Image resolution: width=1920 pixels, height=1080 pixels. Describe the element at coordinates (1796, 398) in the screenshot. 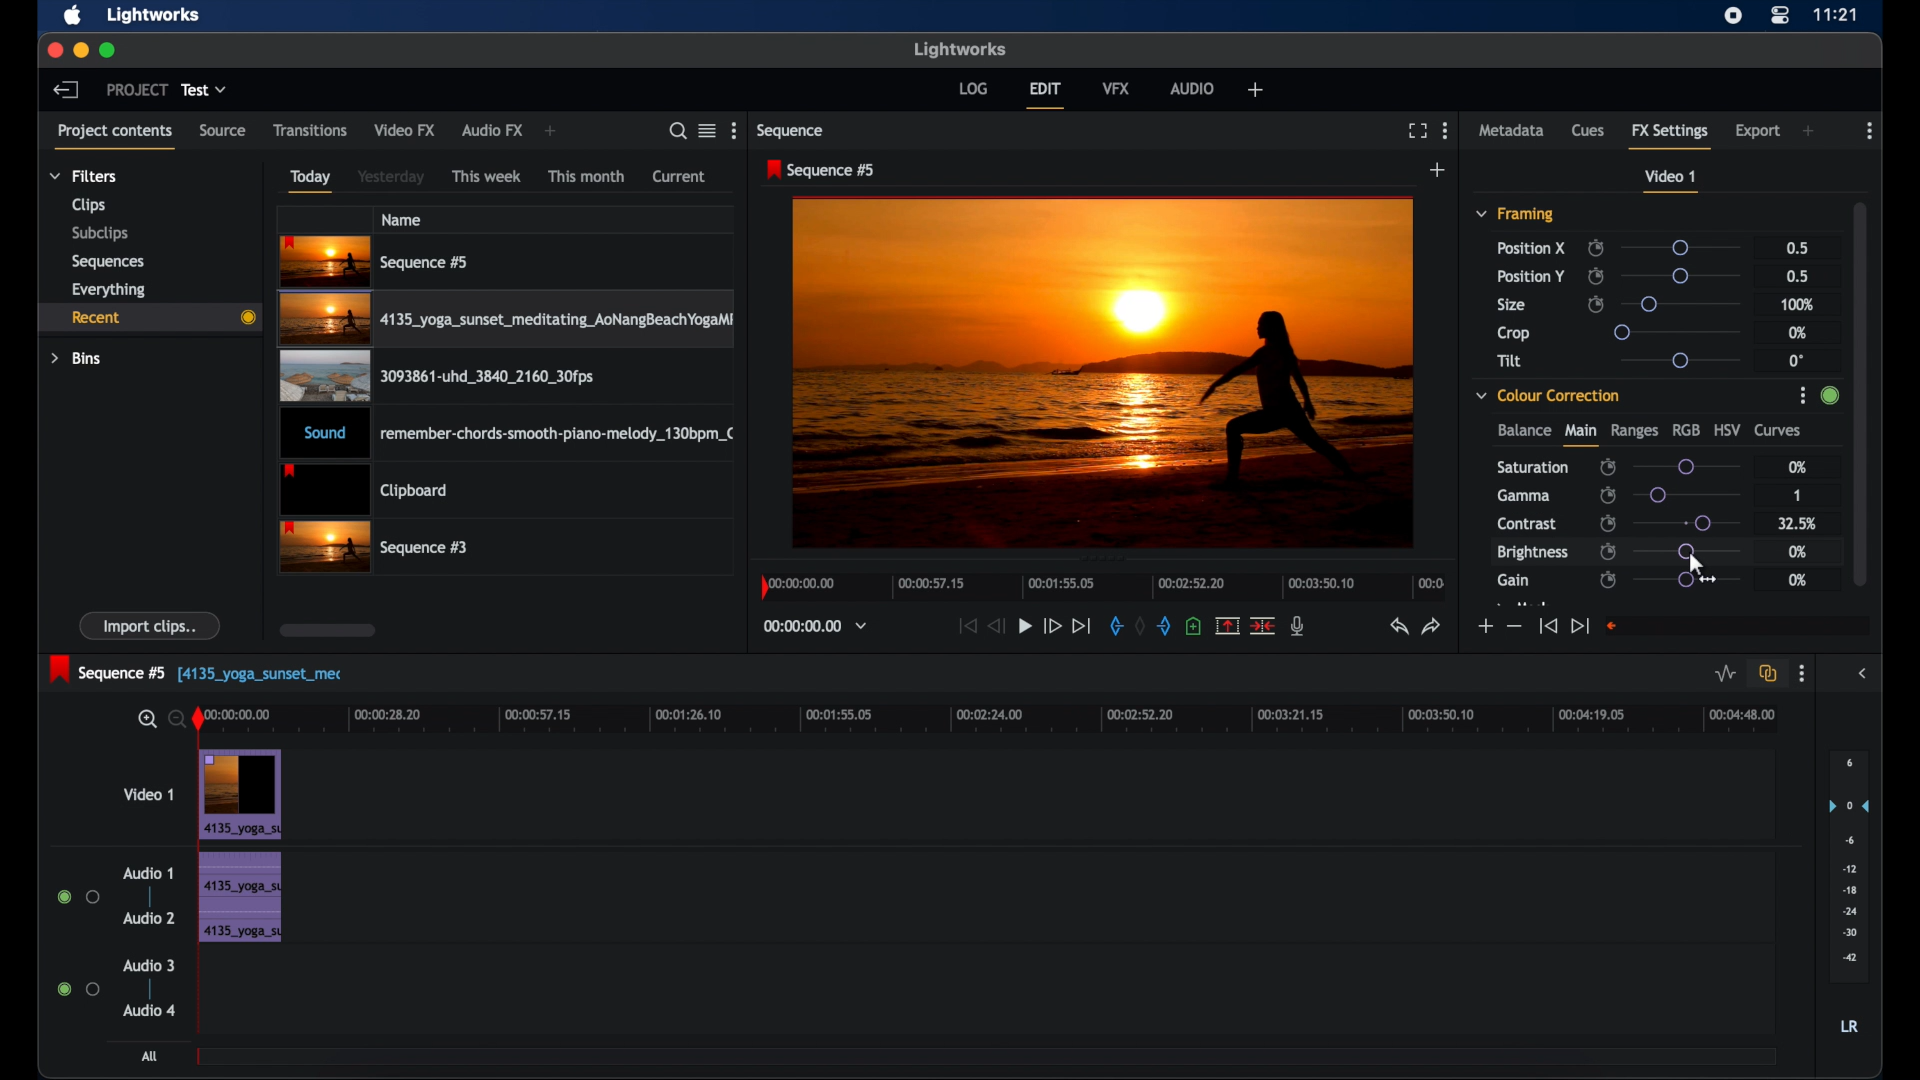

I see `options` at that location.